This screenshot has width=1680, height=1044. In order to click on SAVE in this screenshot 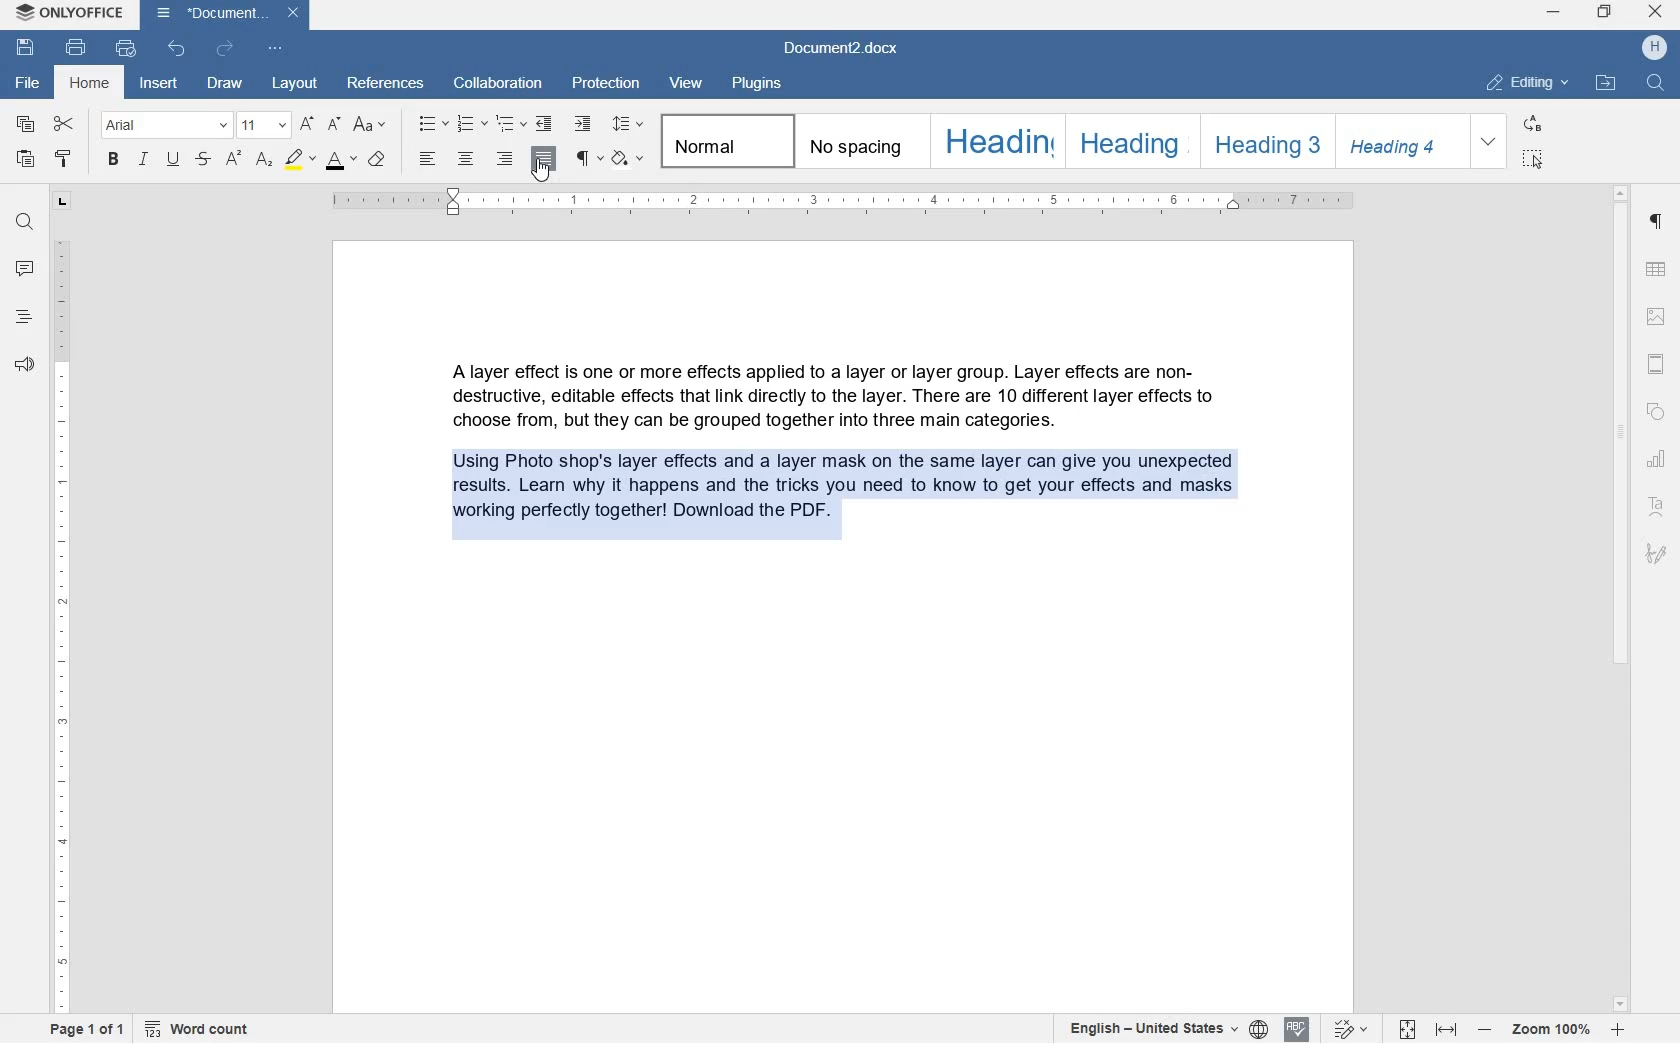, I will do `click(28, 50)`.